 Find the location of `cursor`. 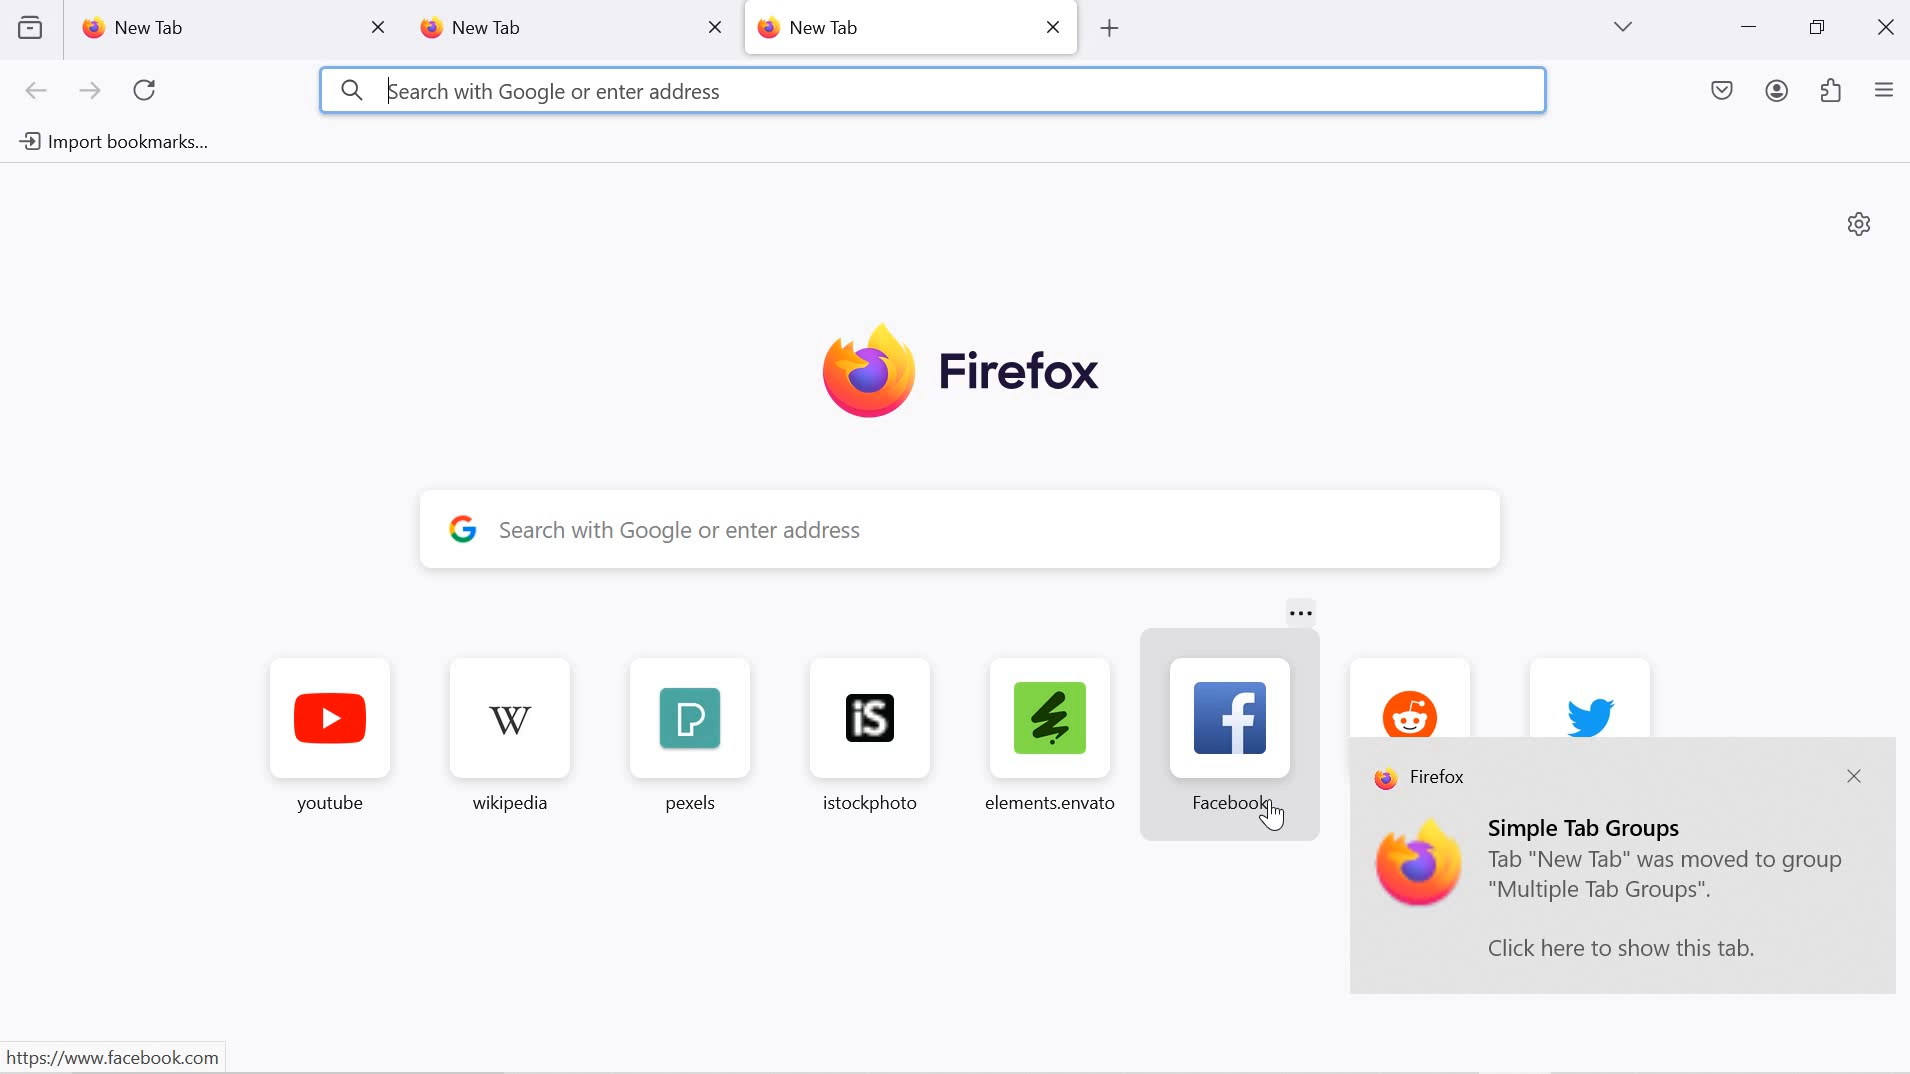

cursor is located at coordinates (1274, 819).